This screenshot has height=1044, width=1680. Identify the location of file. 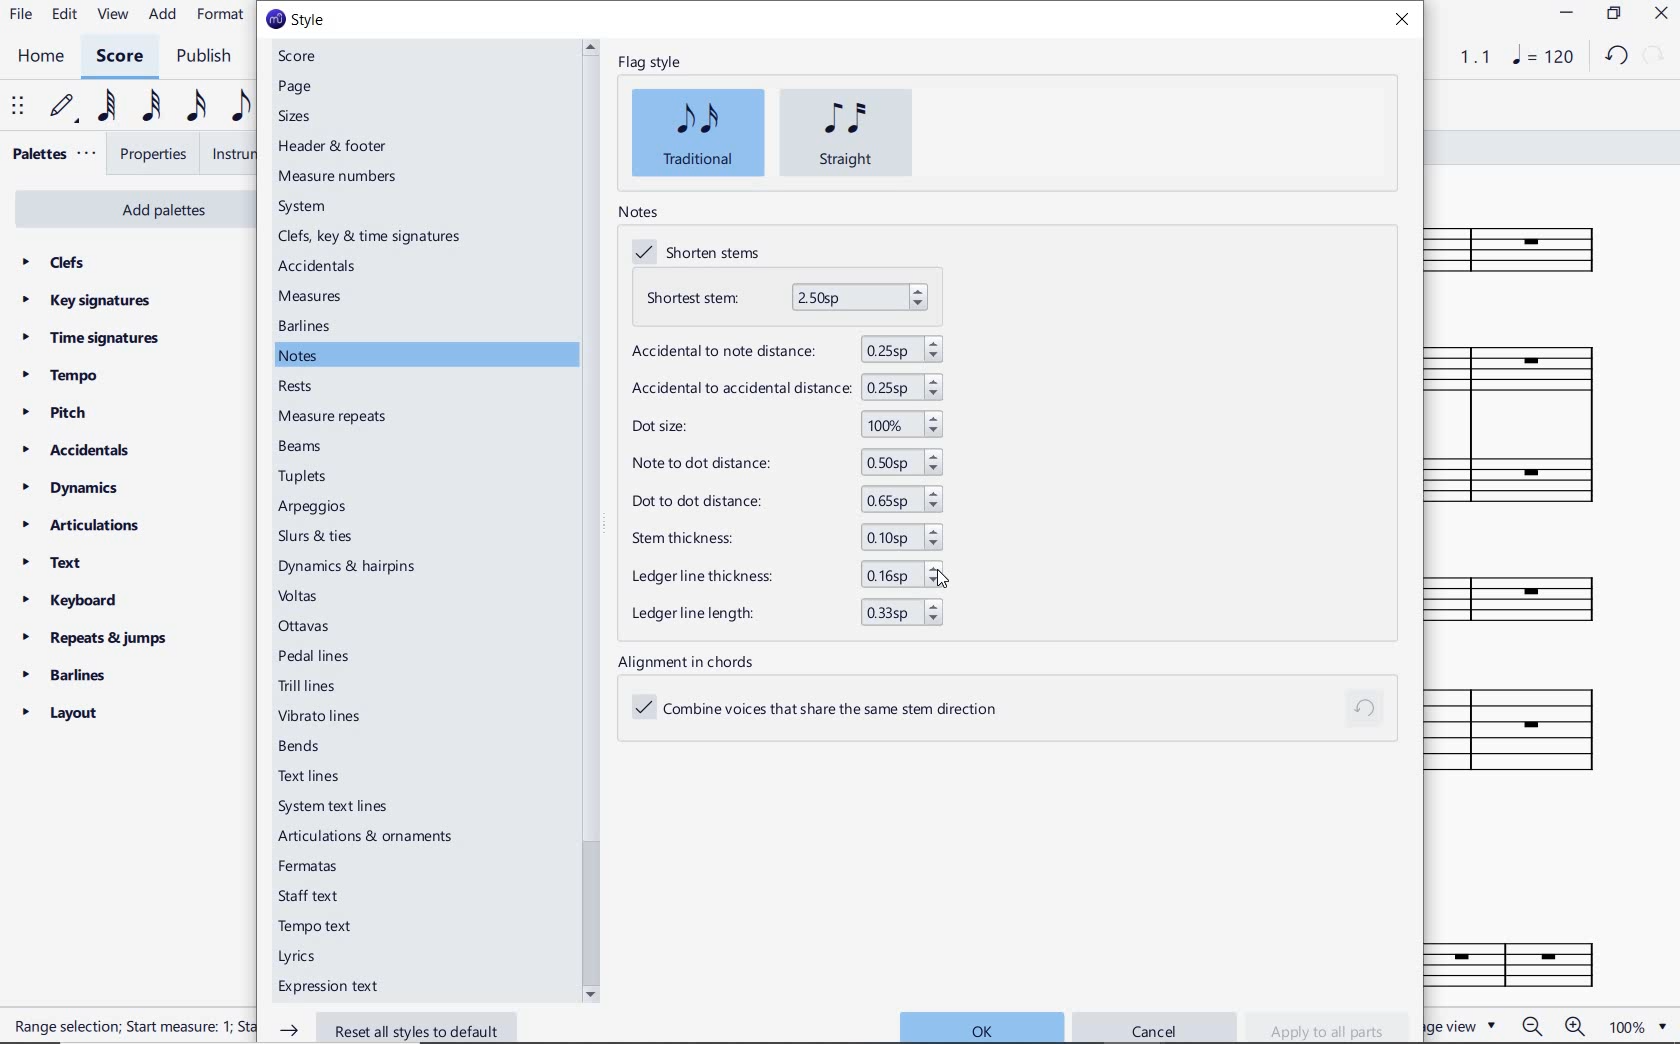
(22, 15).